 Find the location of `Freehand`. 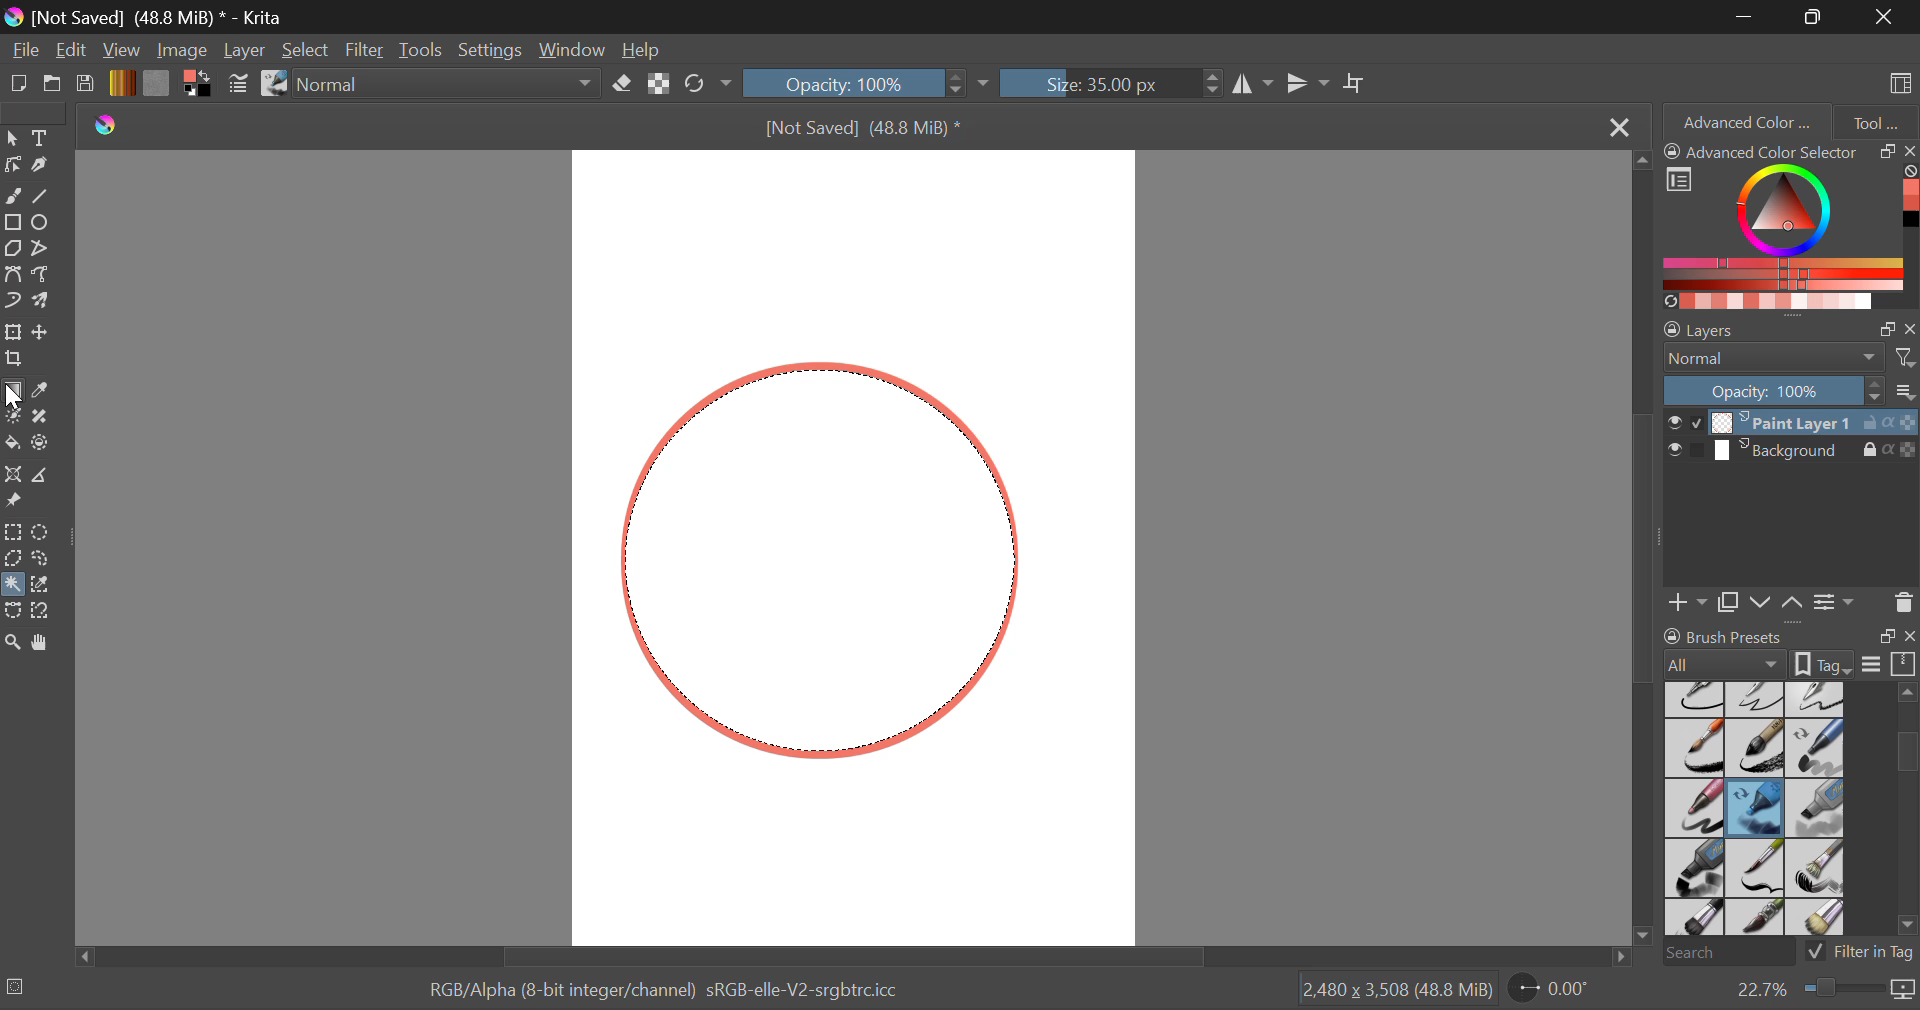

Freehand is located at coordinates (14, 196).